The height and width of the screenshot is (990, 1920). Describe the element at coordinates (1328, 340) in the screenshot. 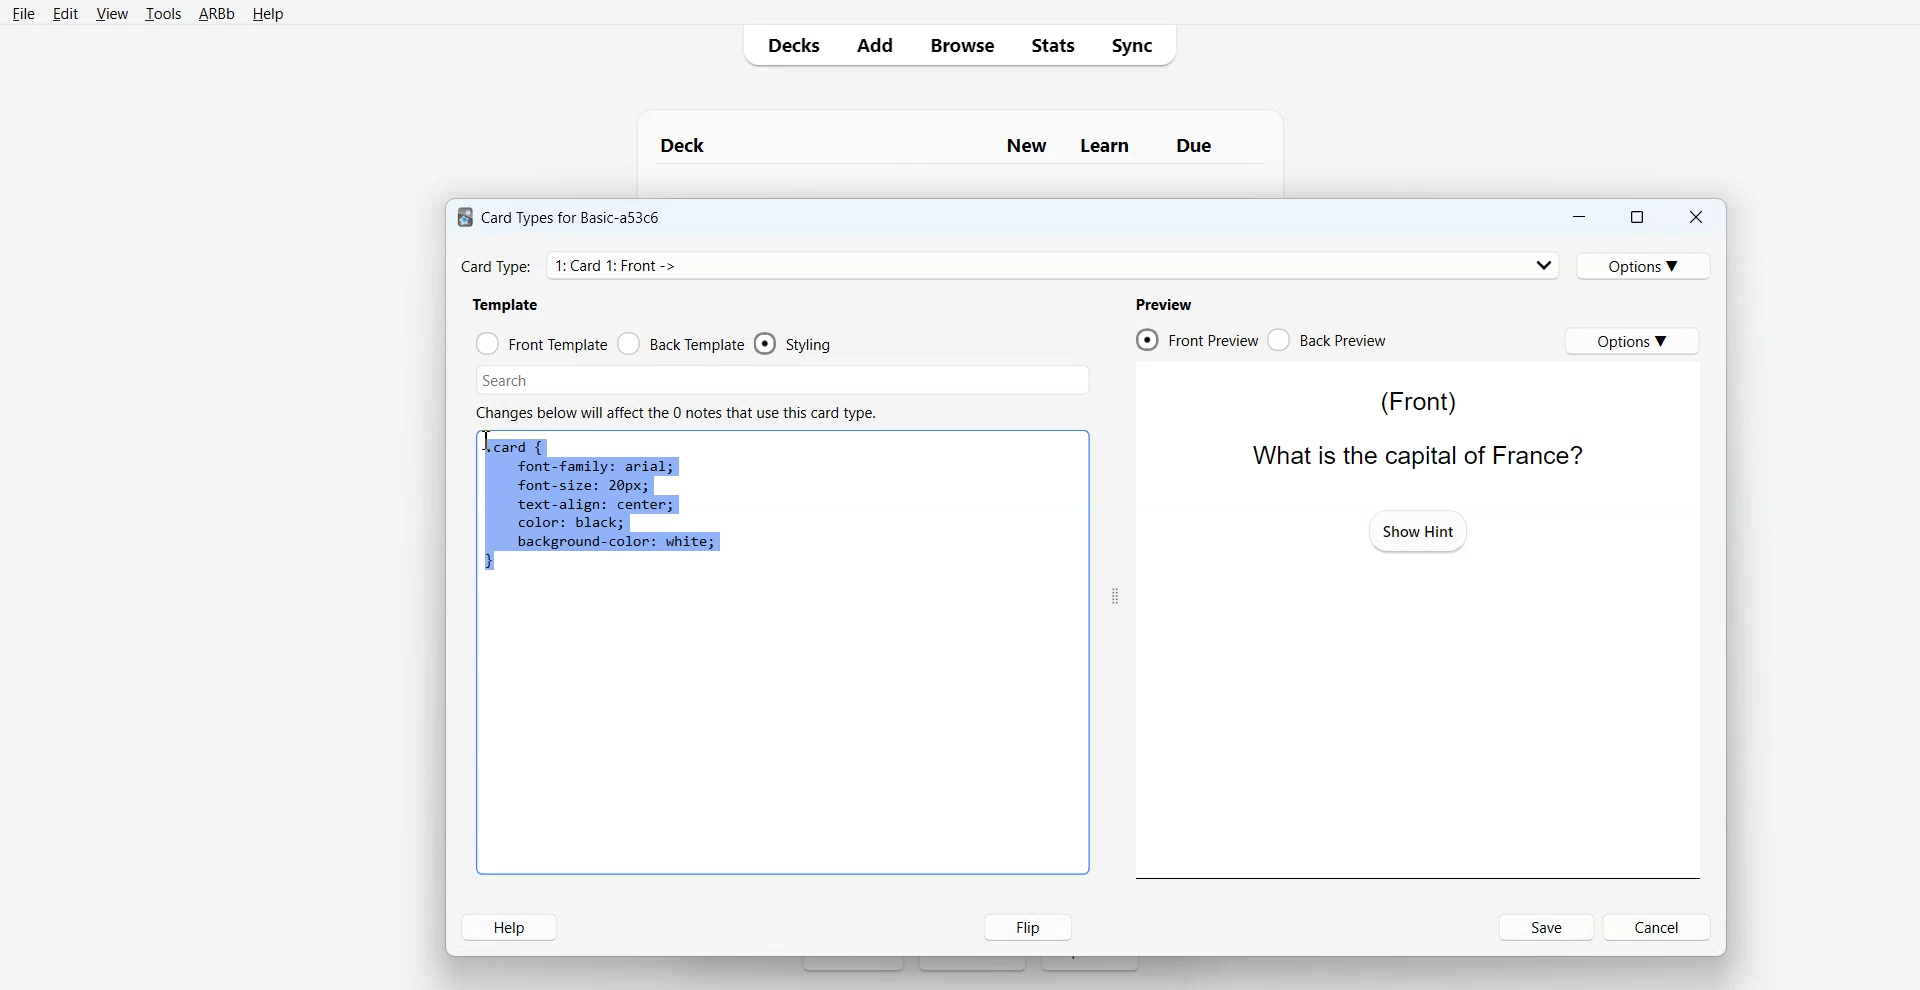

I see `Back Preview` at that location.